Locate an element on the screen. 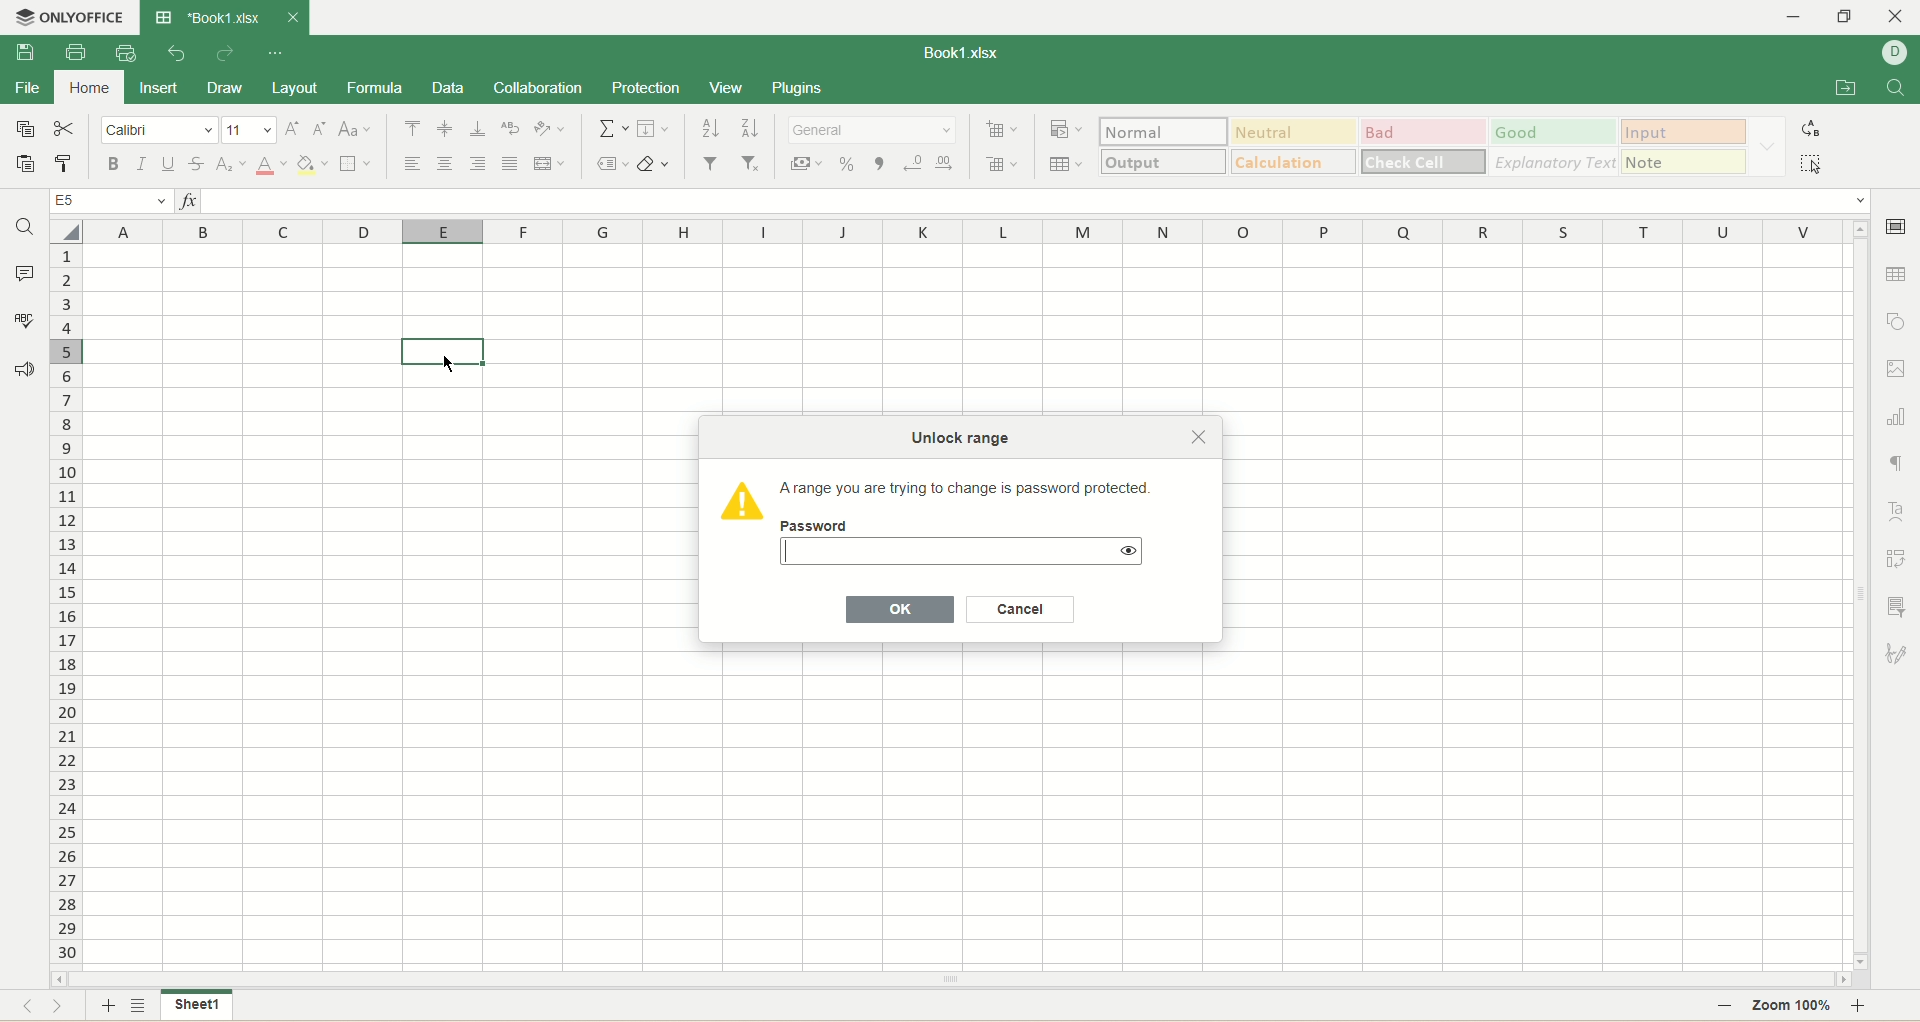 The image size is (1920, 1022). formula is located at coordinates (376, 88).